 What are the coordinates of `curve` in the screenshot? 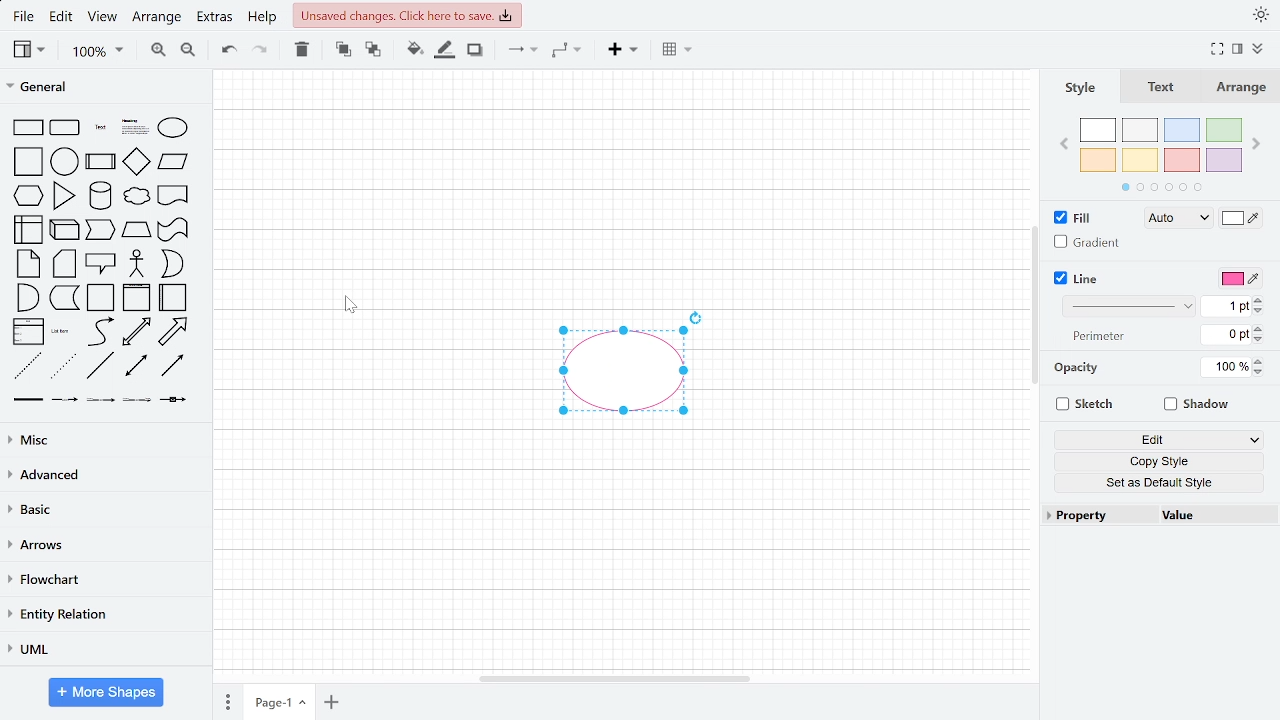 It's located at (100, 332).